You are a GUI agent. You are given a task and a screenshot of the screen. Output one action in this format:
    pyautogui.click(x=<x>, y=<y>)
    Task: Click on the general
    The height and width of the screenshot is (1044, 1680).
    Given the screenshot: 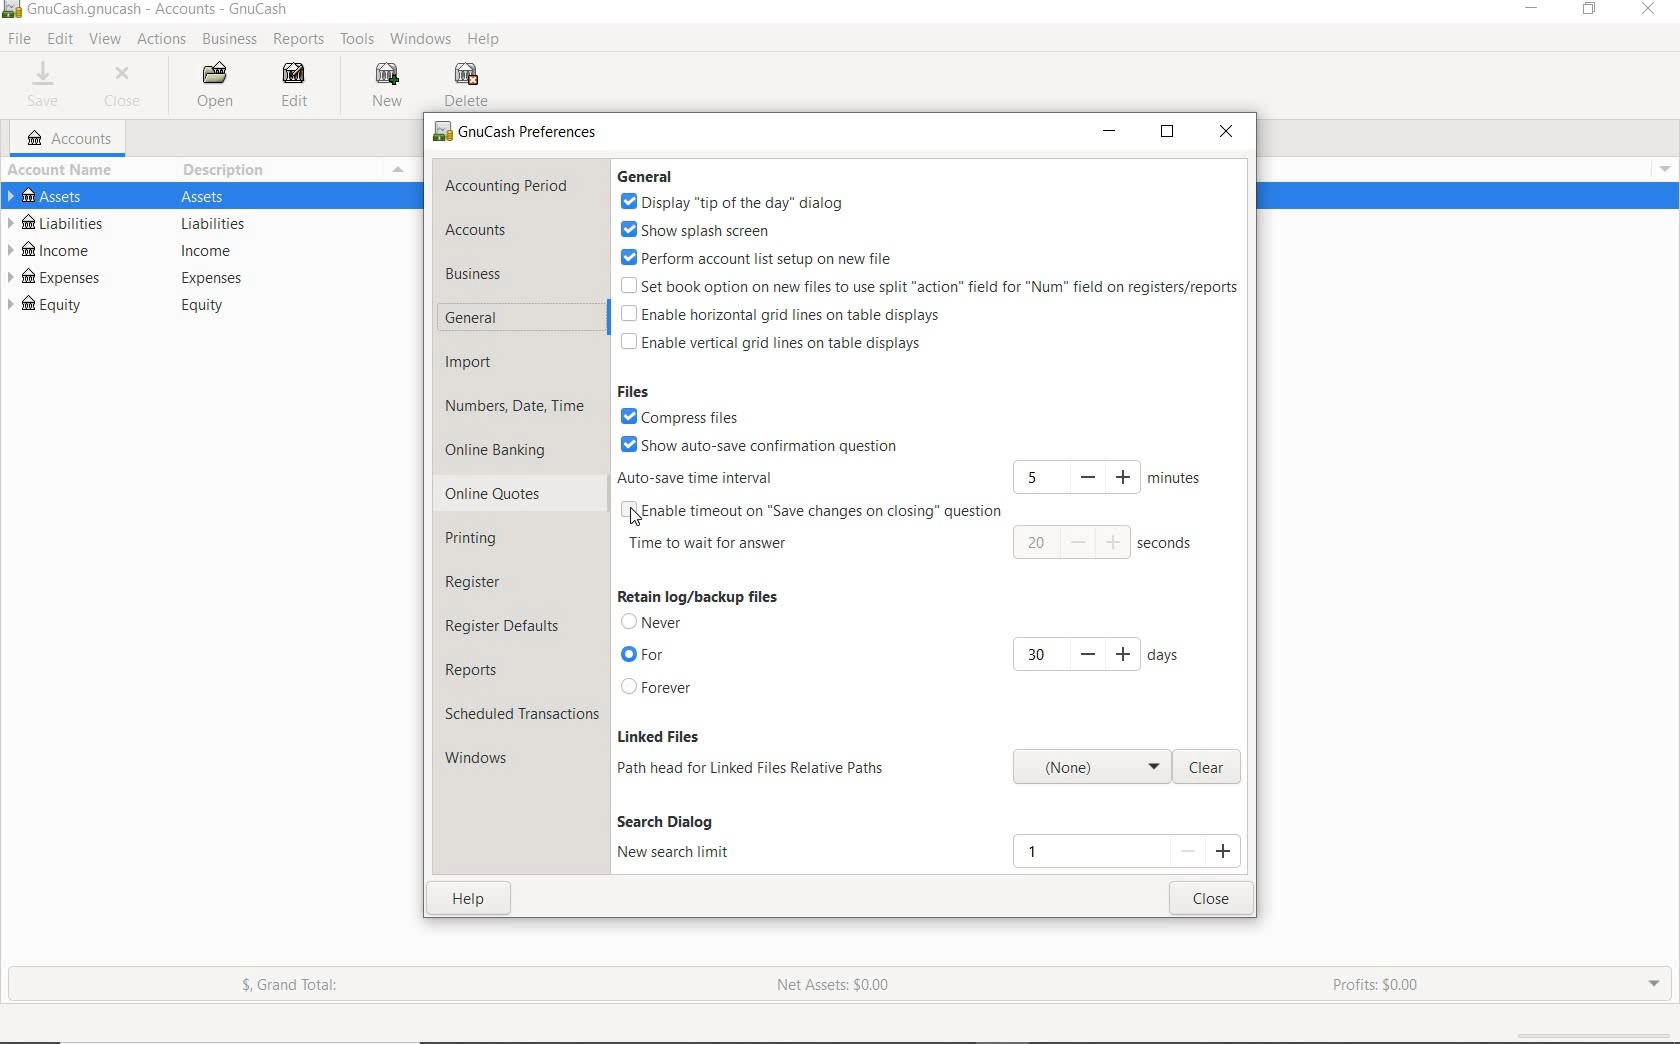 What is the action you would take?
    pyautogui.click(x=651, y=177)
    